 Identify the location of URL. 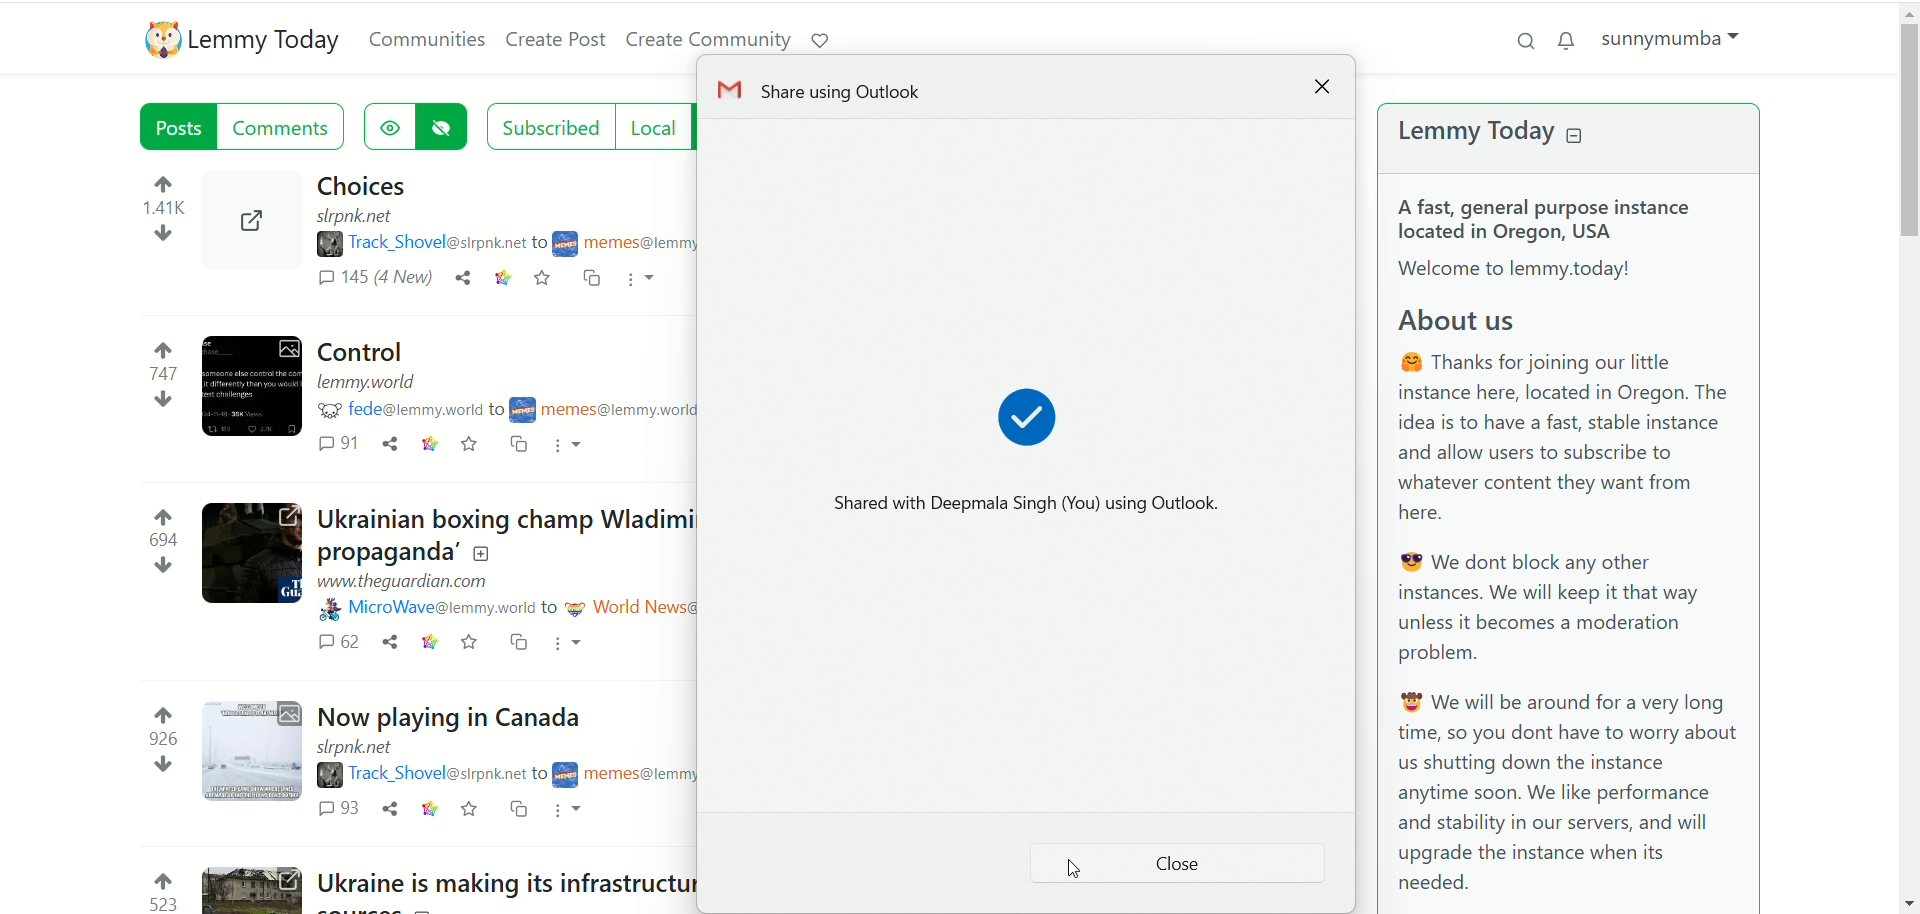
(372, 383).